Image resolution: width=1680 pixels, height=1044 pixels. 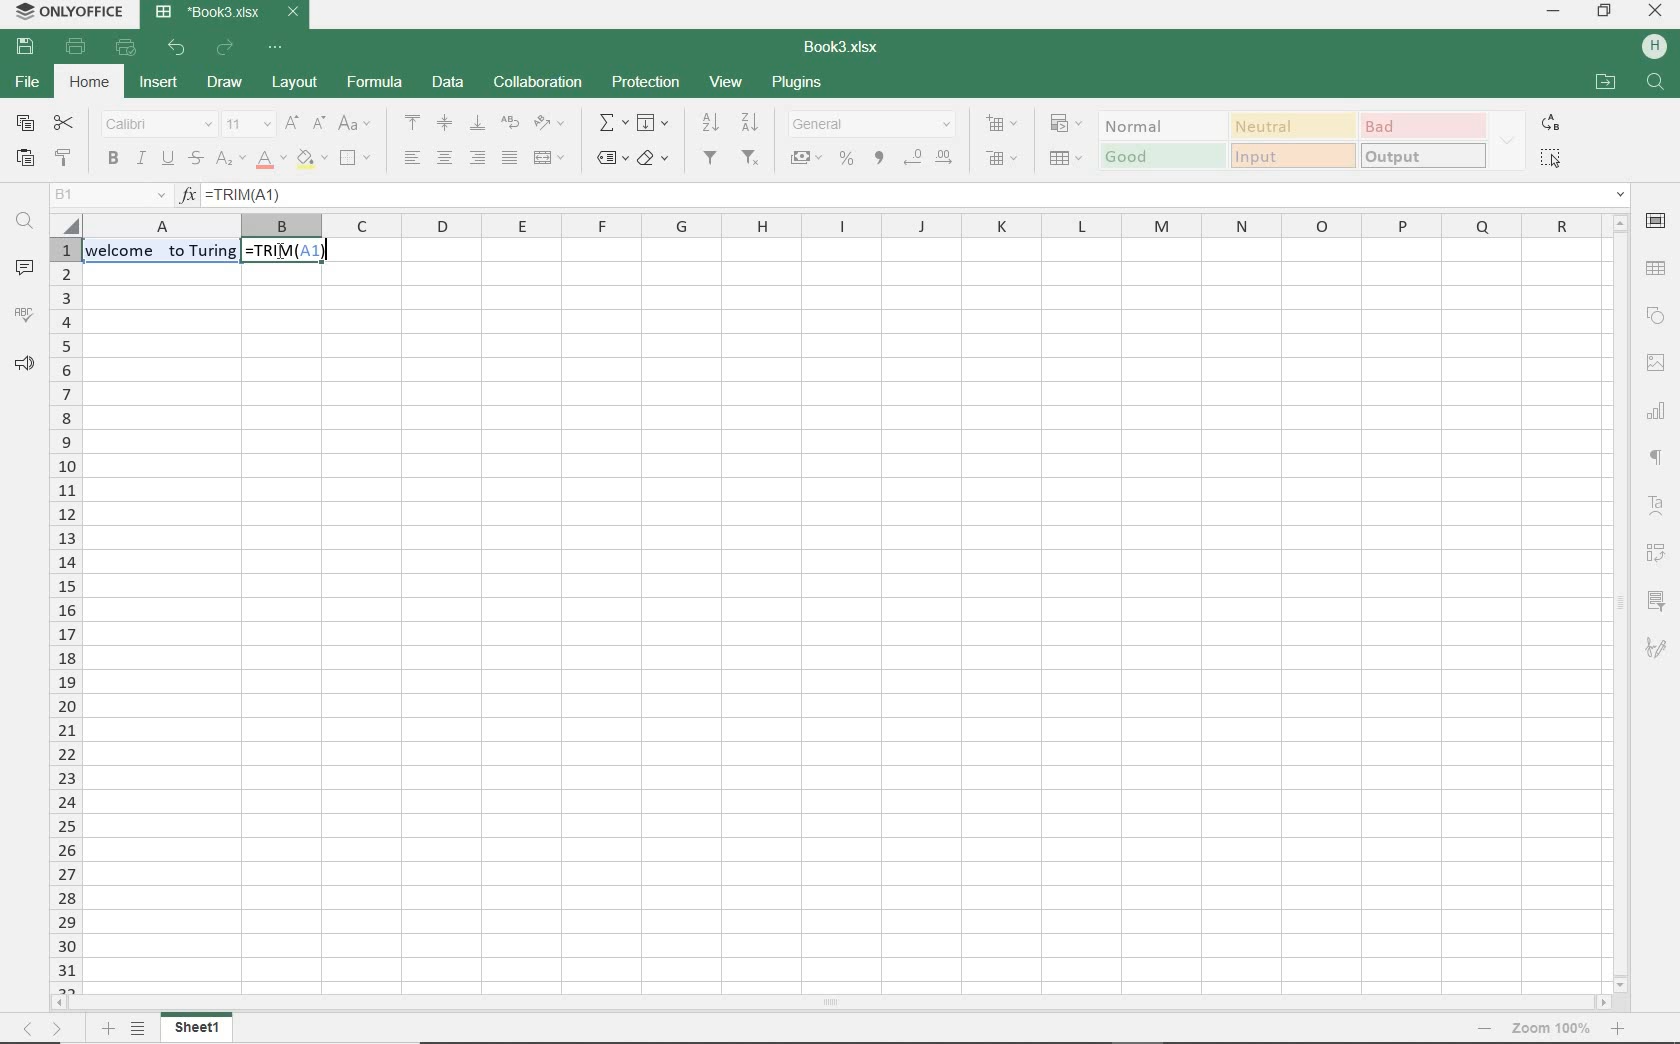 I want to click on spell checking, so click(x=25, y=316).